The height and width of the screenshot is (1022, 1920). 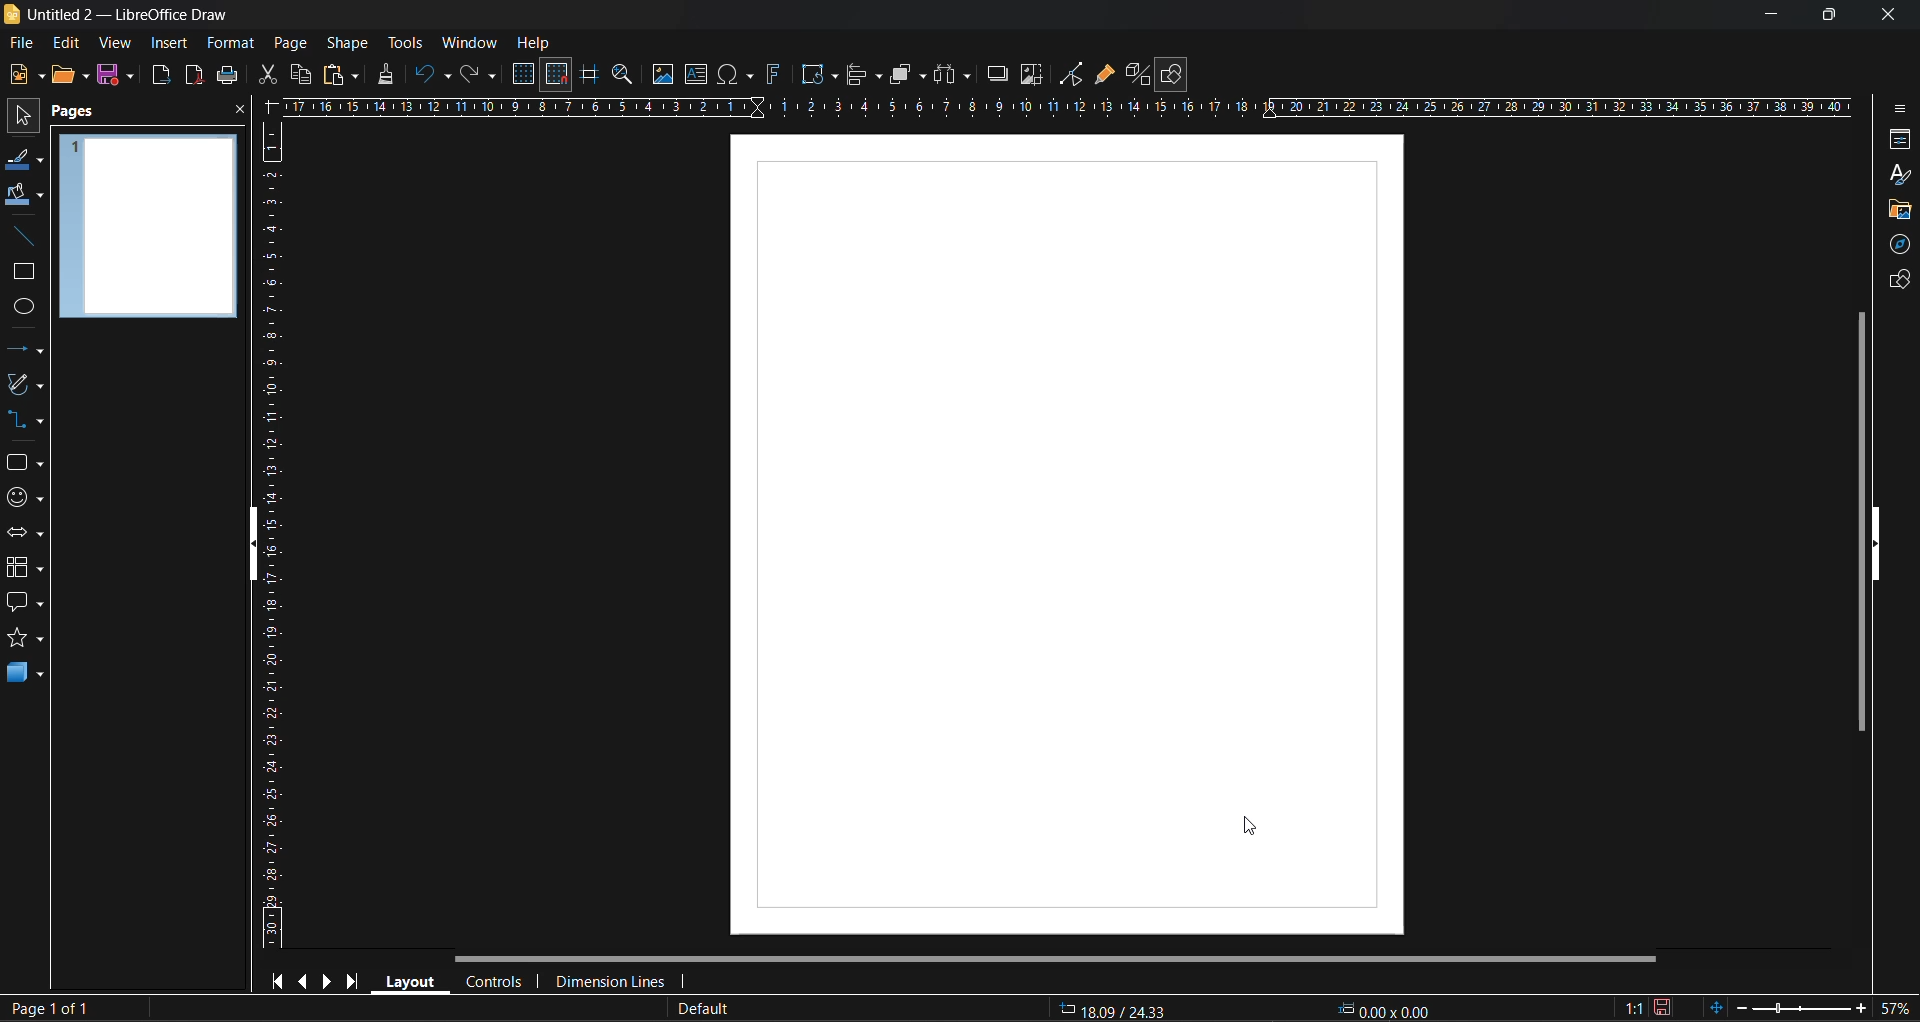 I want to click on horizontal scroll bar, so click(x=1060, y=957).